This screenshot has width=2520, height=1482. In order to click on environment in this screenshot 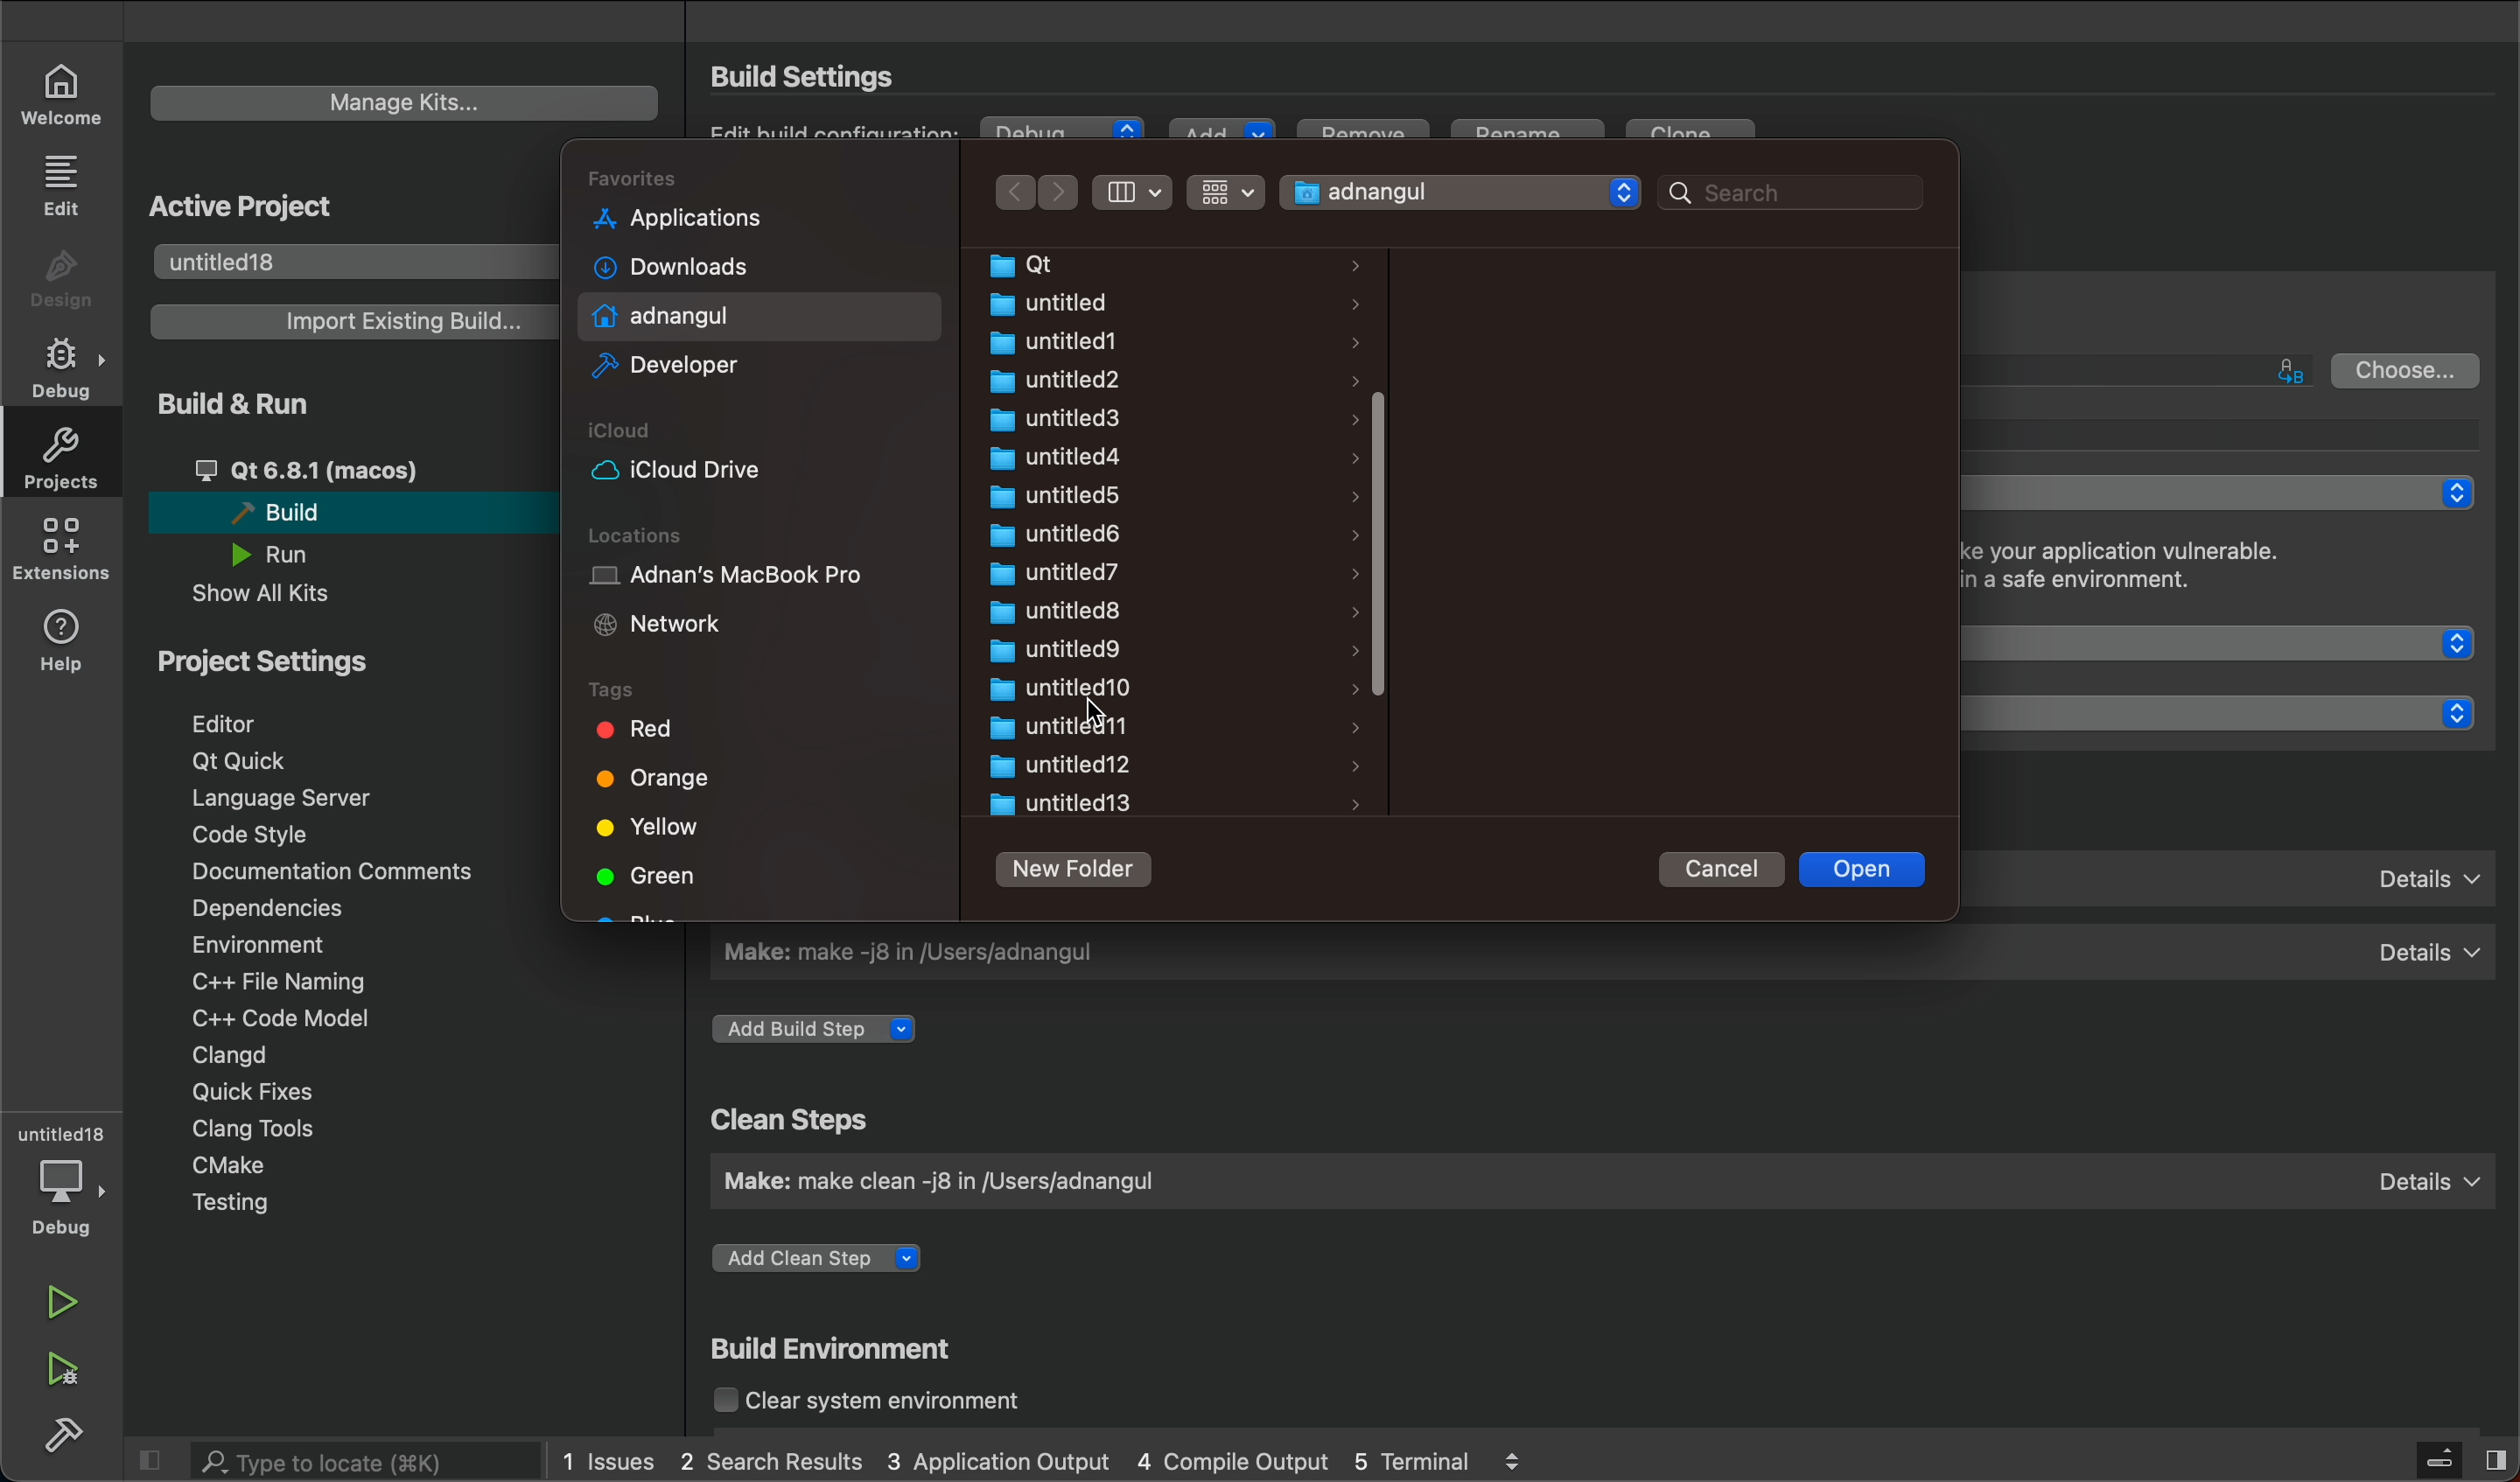, I will do `click(264, 947)`.